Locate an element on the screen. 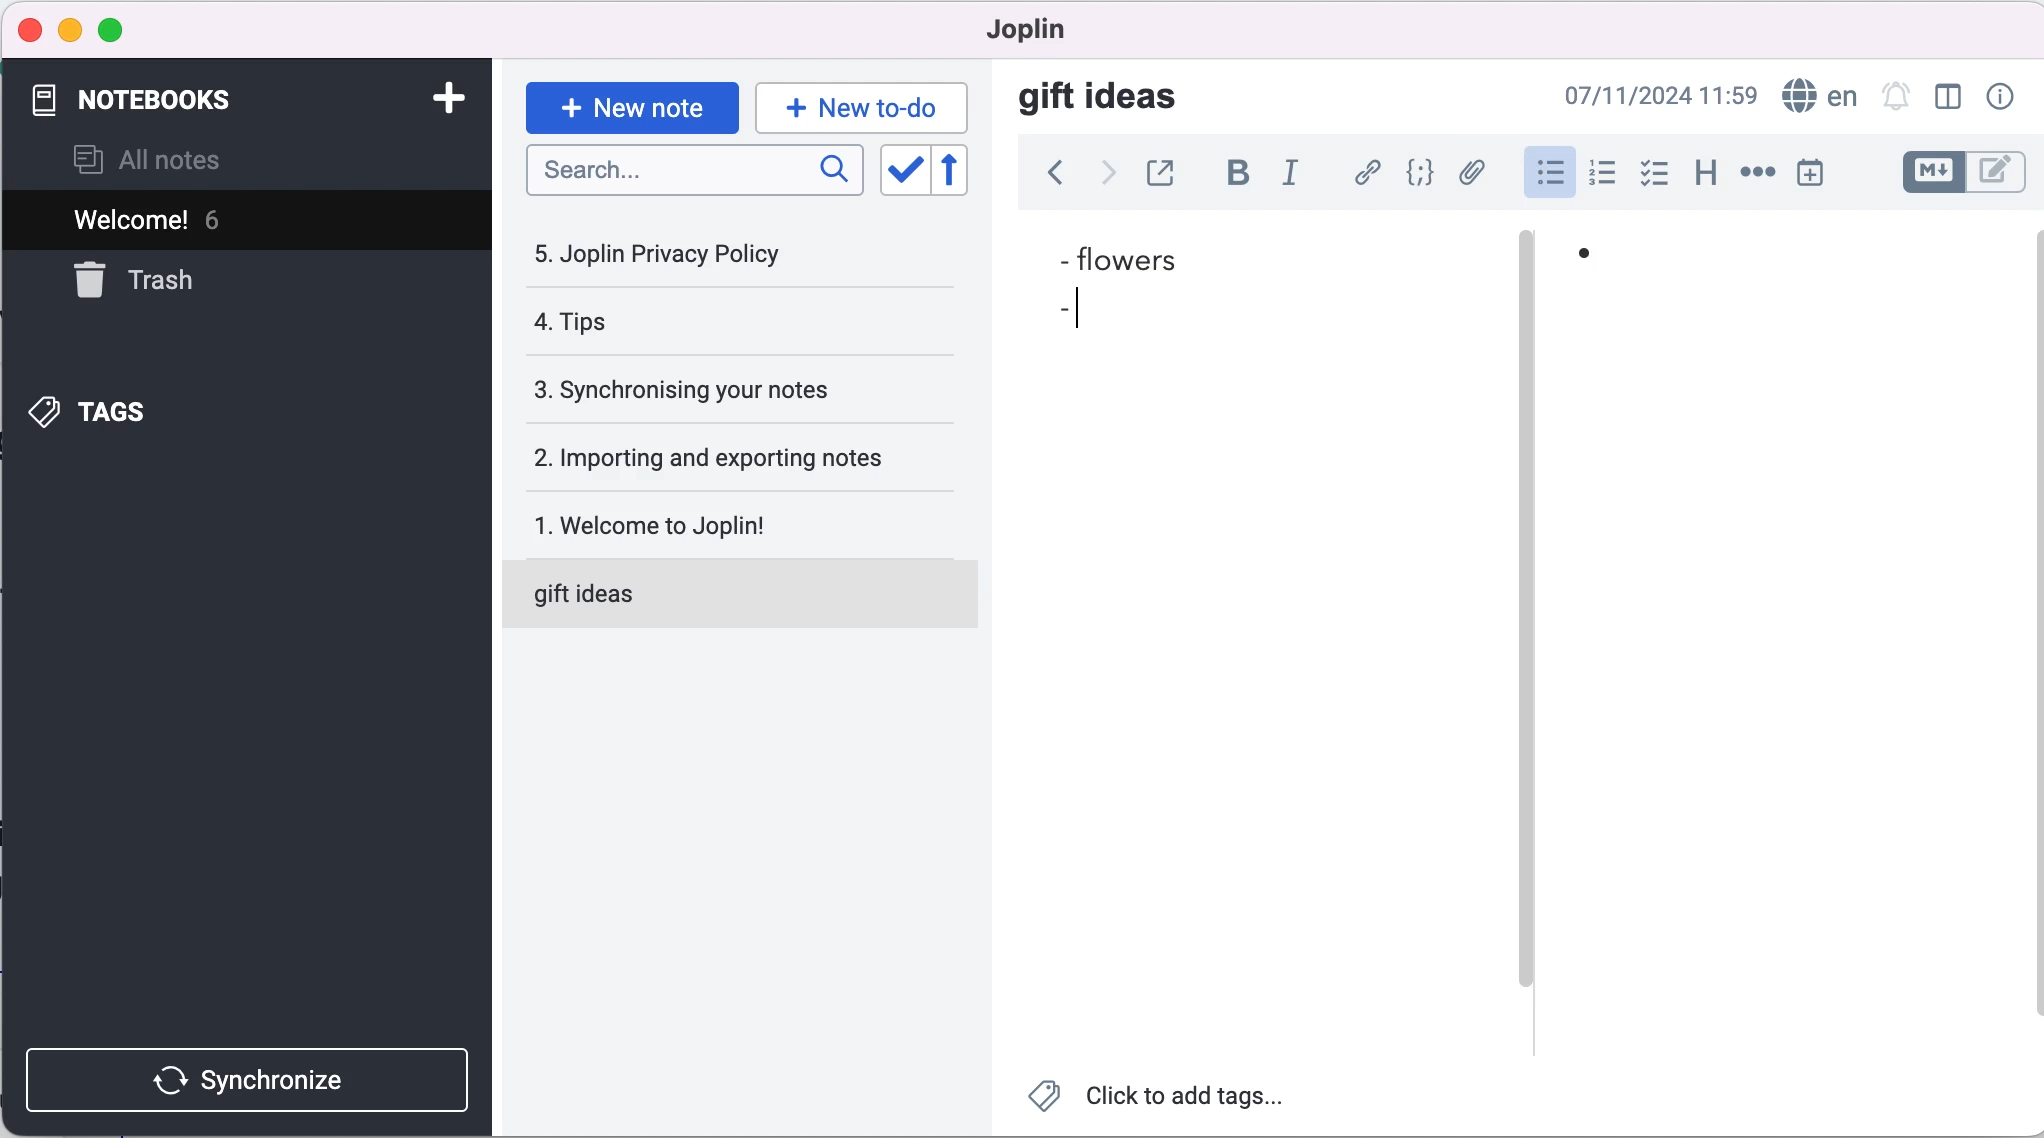 Image resolution: width=2044 pixels, height=1138 pixels. bullet 1 is located at coordinates (1585, 267).